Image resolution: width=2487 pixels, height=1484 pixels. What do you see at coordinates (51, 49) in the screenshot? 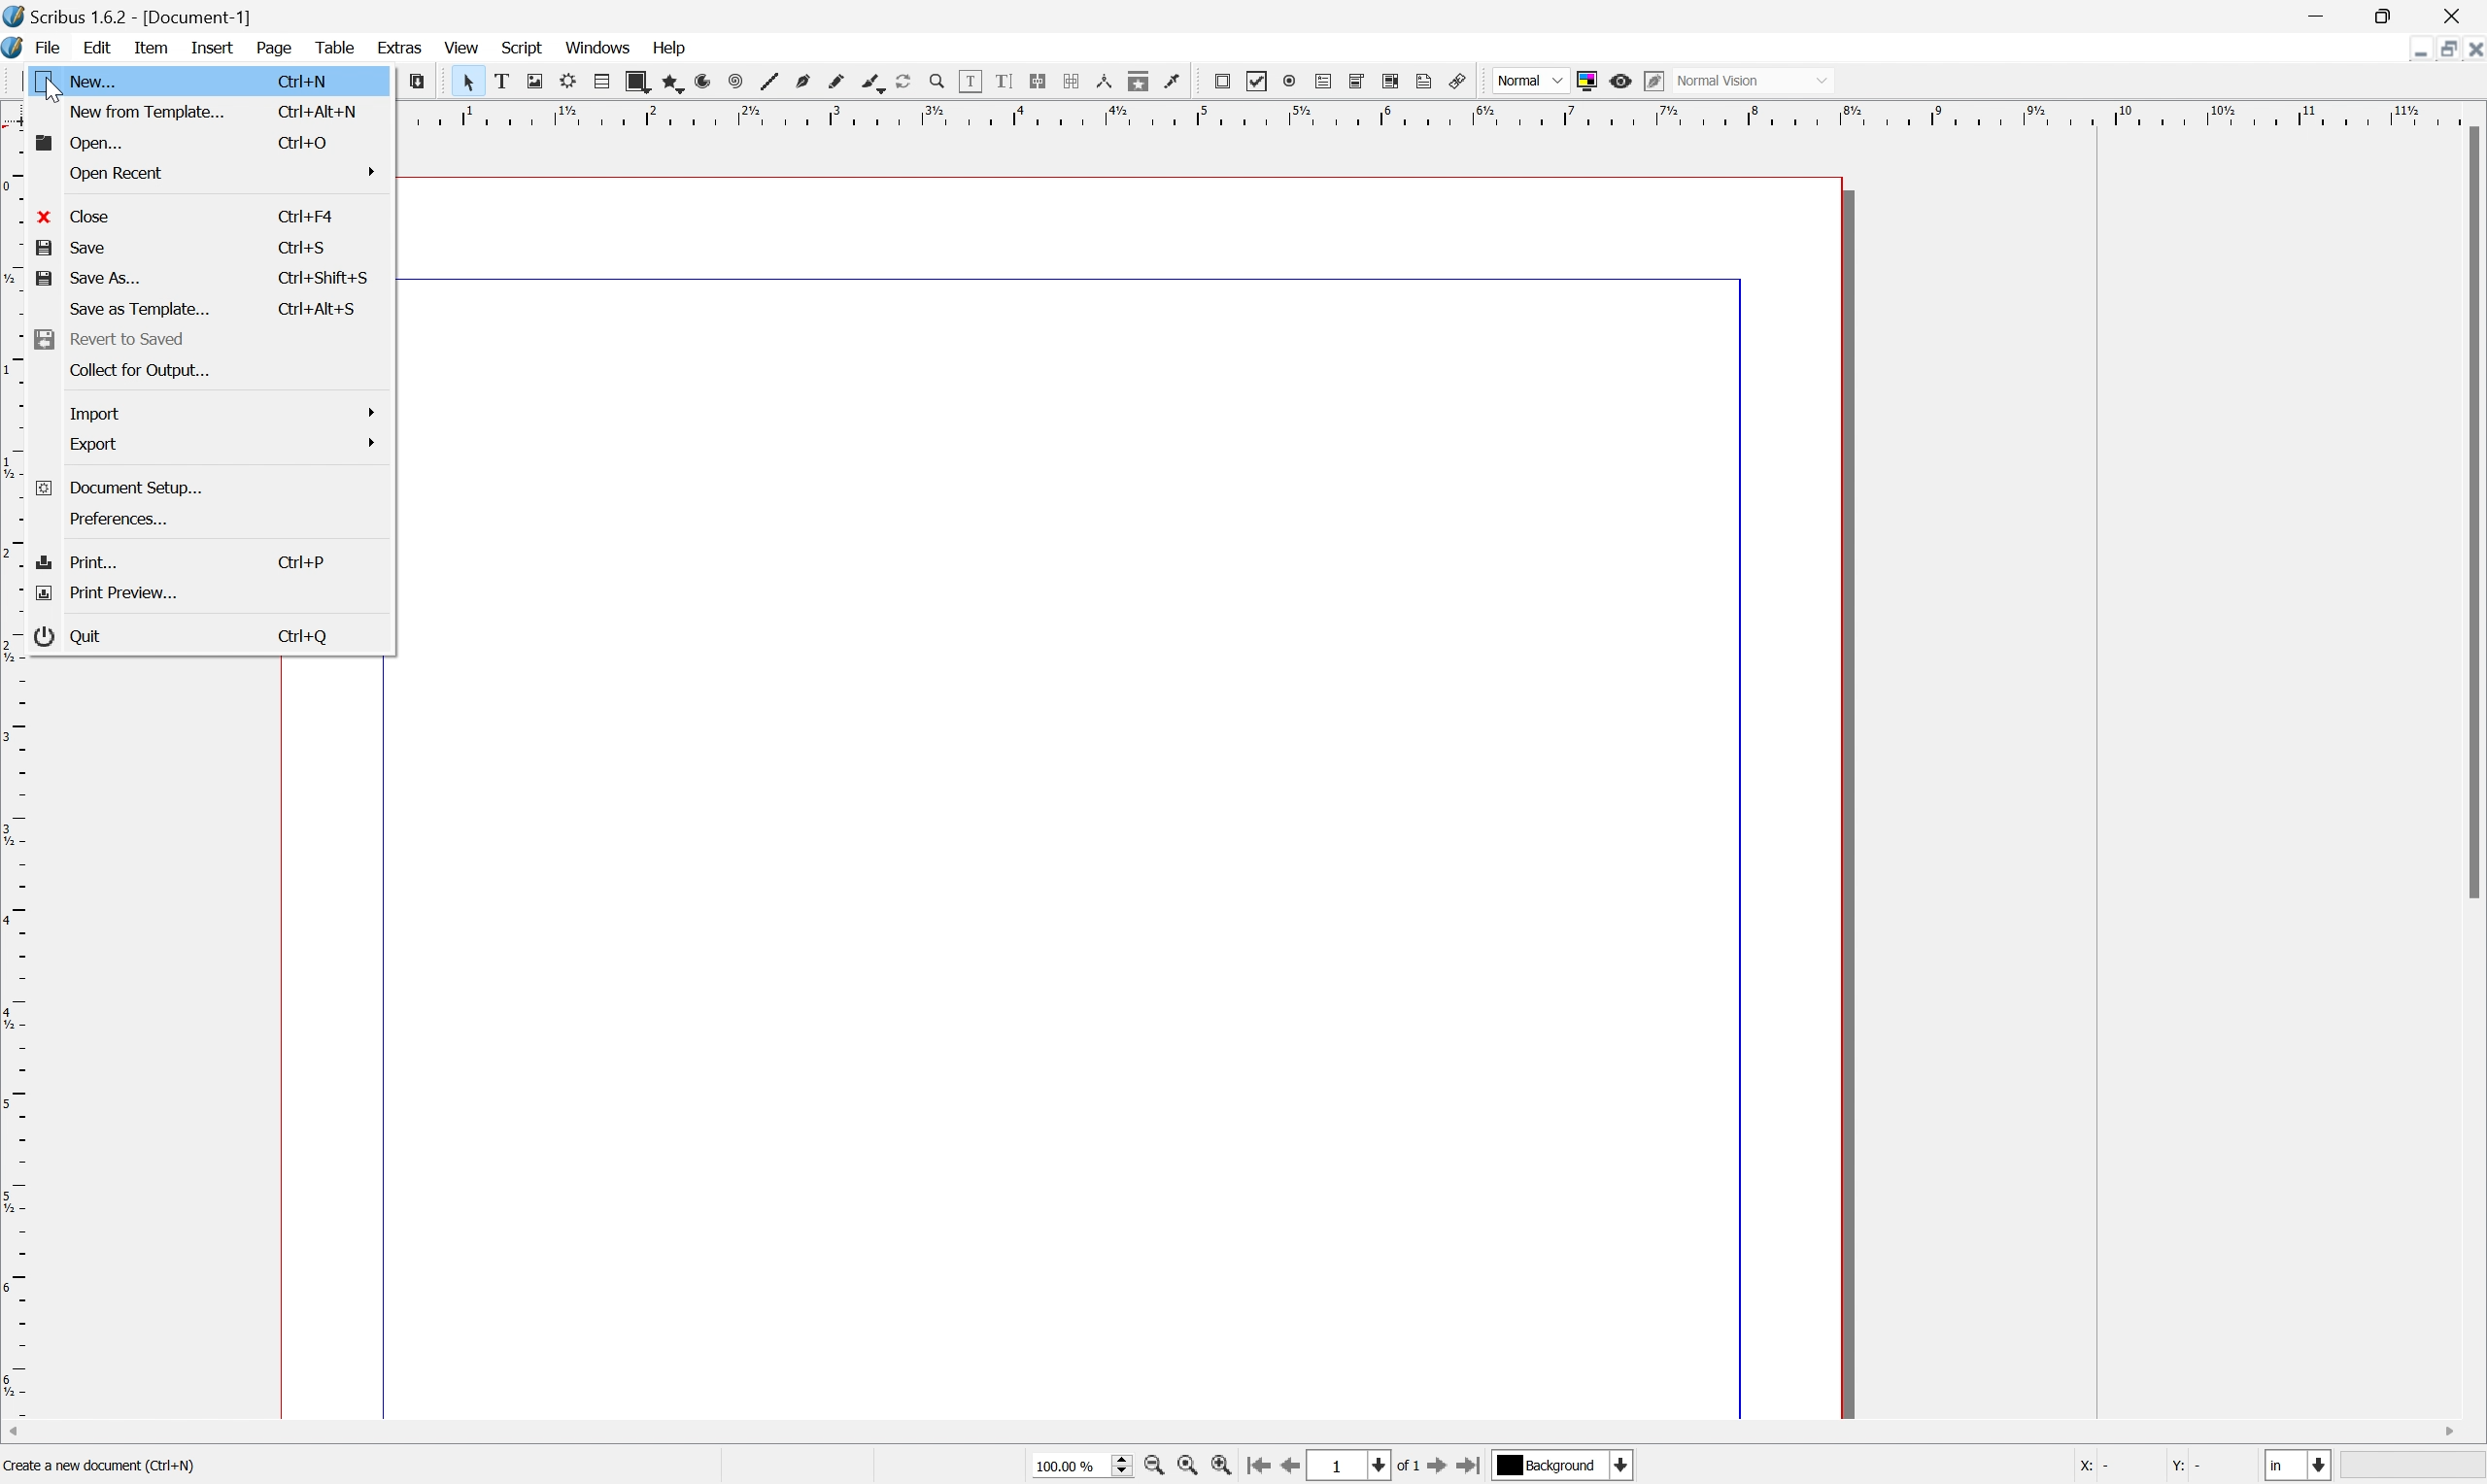
I see `File` at bounding box center [51, 49].